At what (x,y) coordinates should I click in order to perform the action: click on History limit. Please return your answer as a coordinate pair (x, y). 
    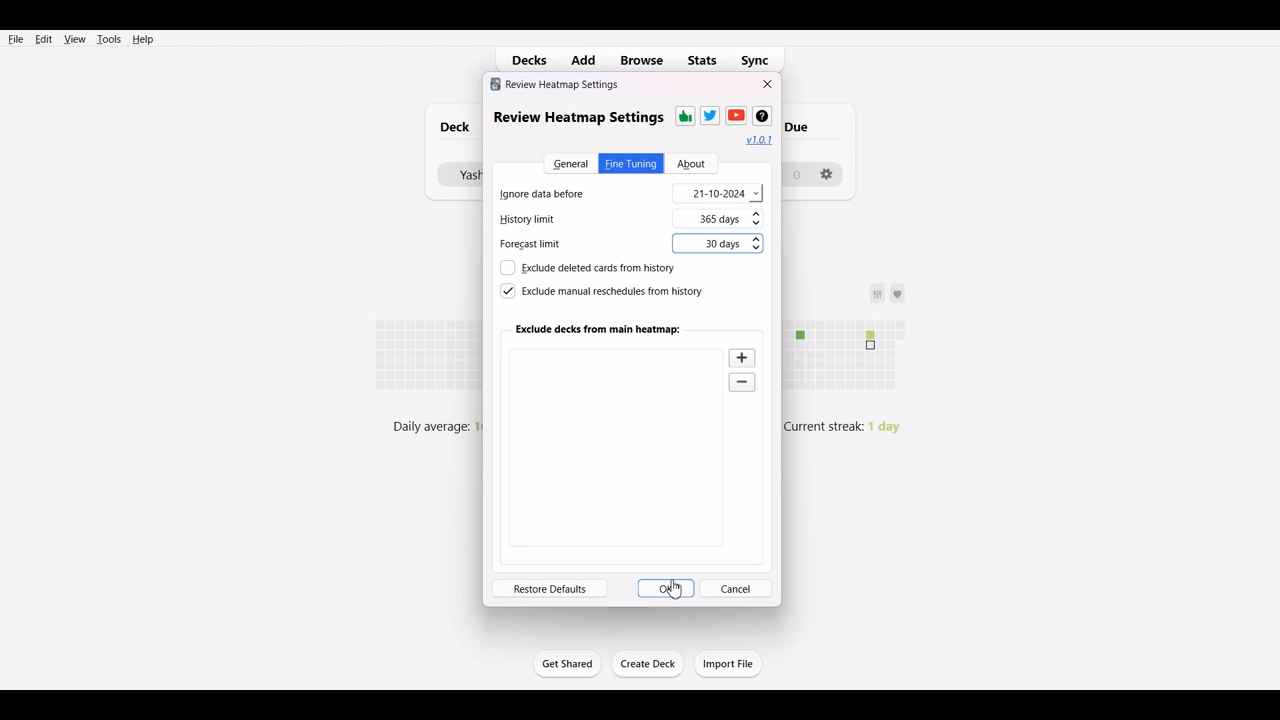
    Looking at the image, I should click on (547, 221).